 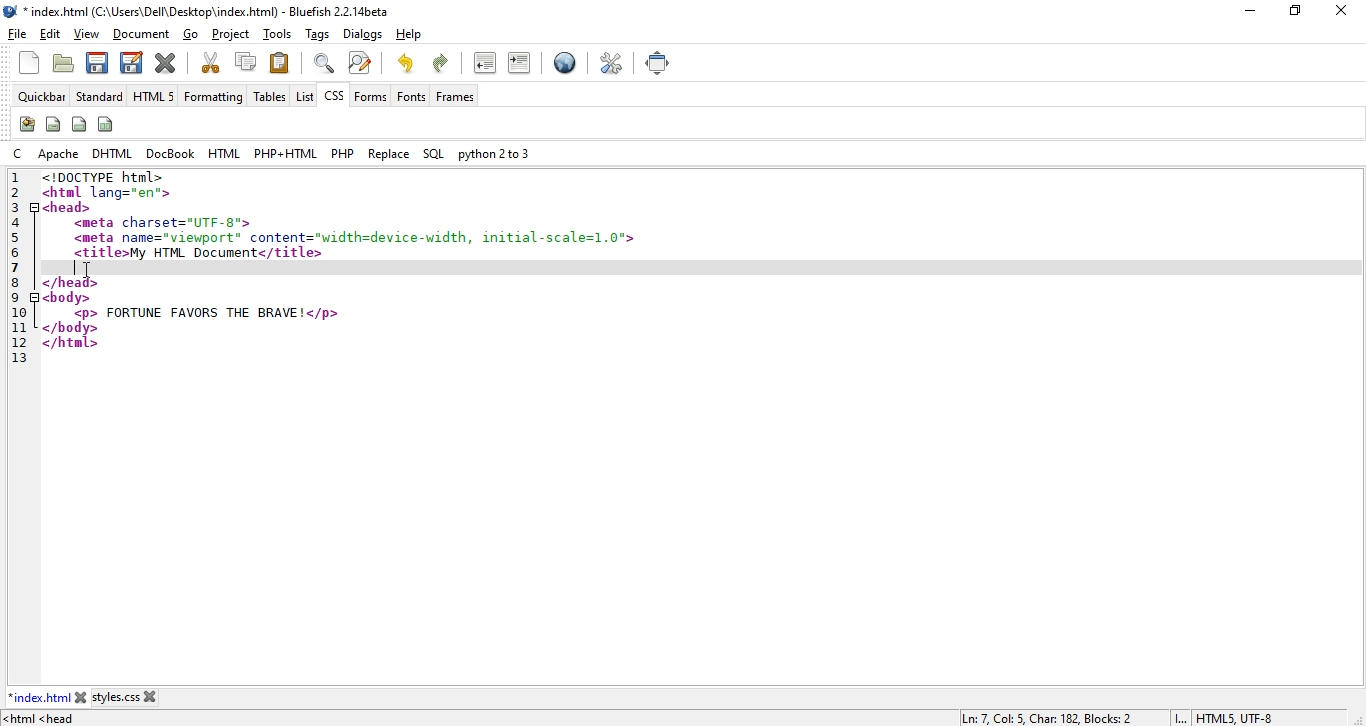 I want to click on full screen, so click(x=659, y=63).